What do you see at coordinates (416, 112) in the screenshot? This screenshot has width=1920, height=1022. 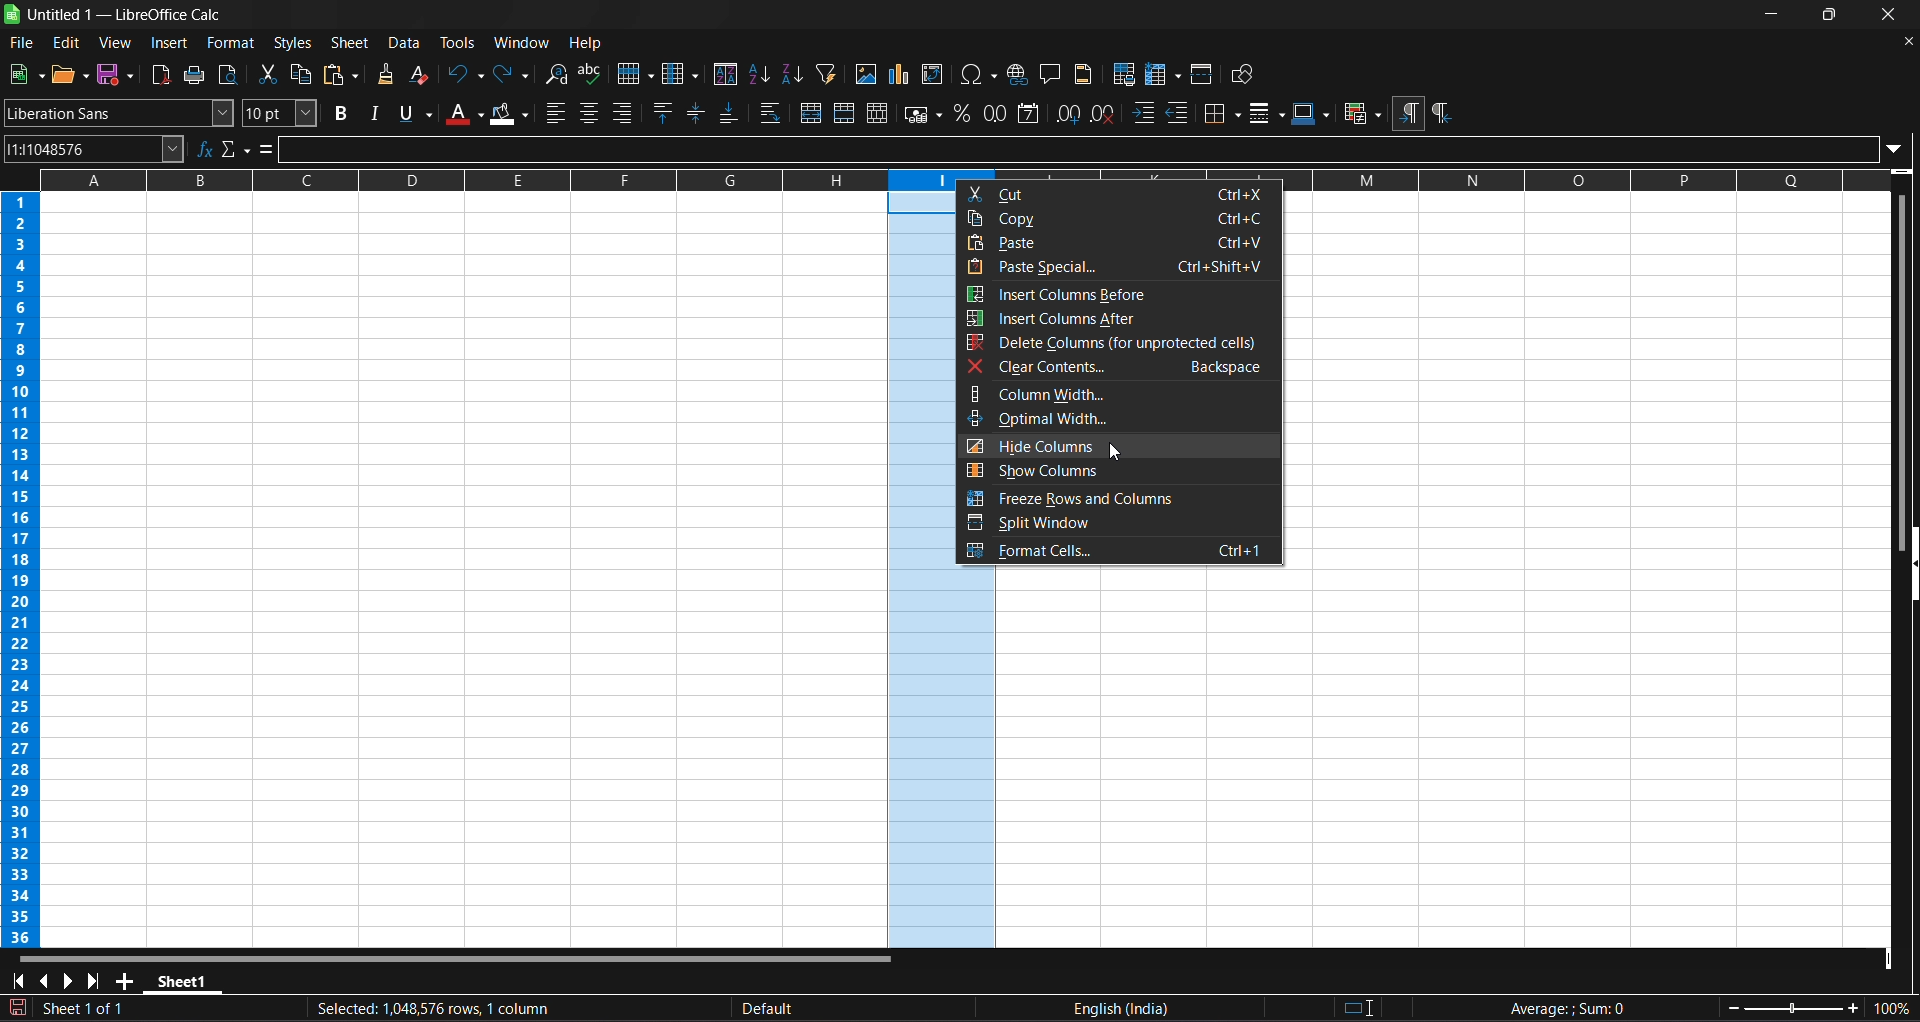 I see `underline` at bounding box center [416, 112].